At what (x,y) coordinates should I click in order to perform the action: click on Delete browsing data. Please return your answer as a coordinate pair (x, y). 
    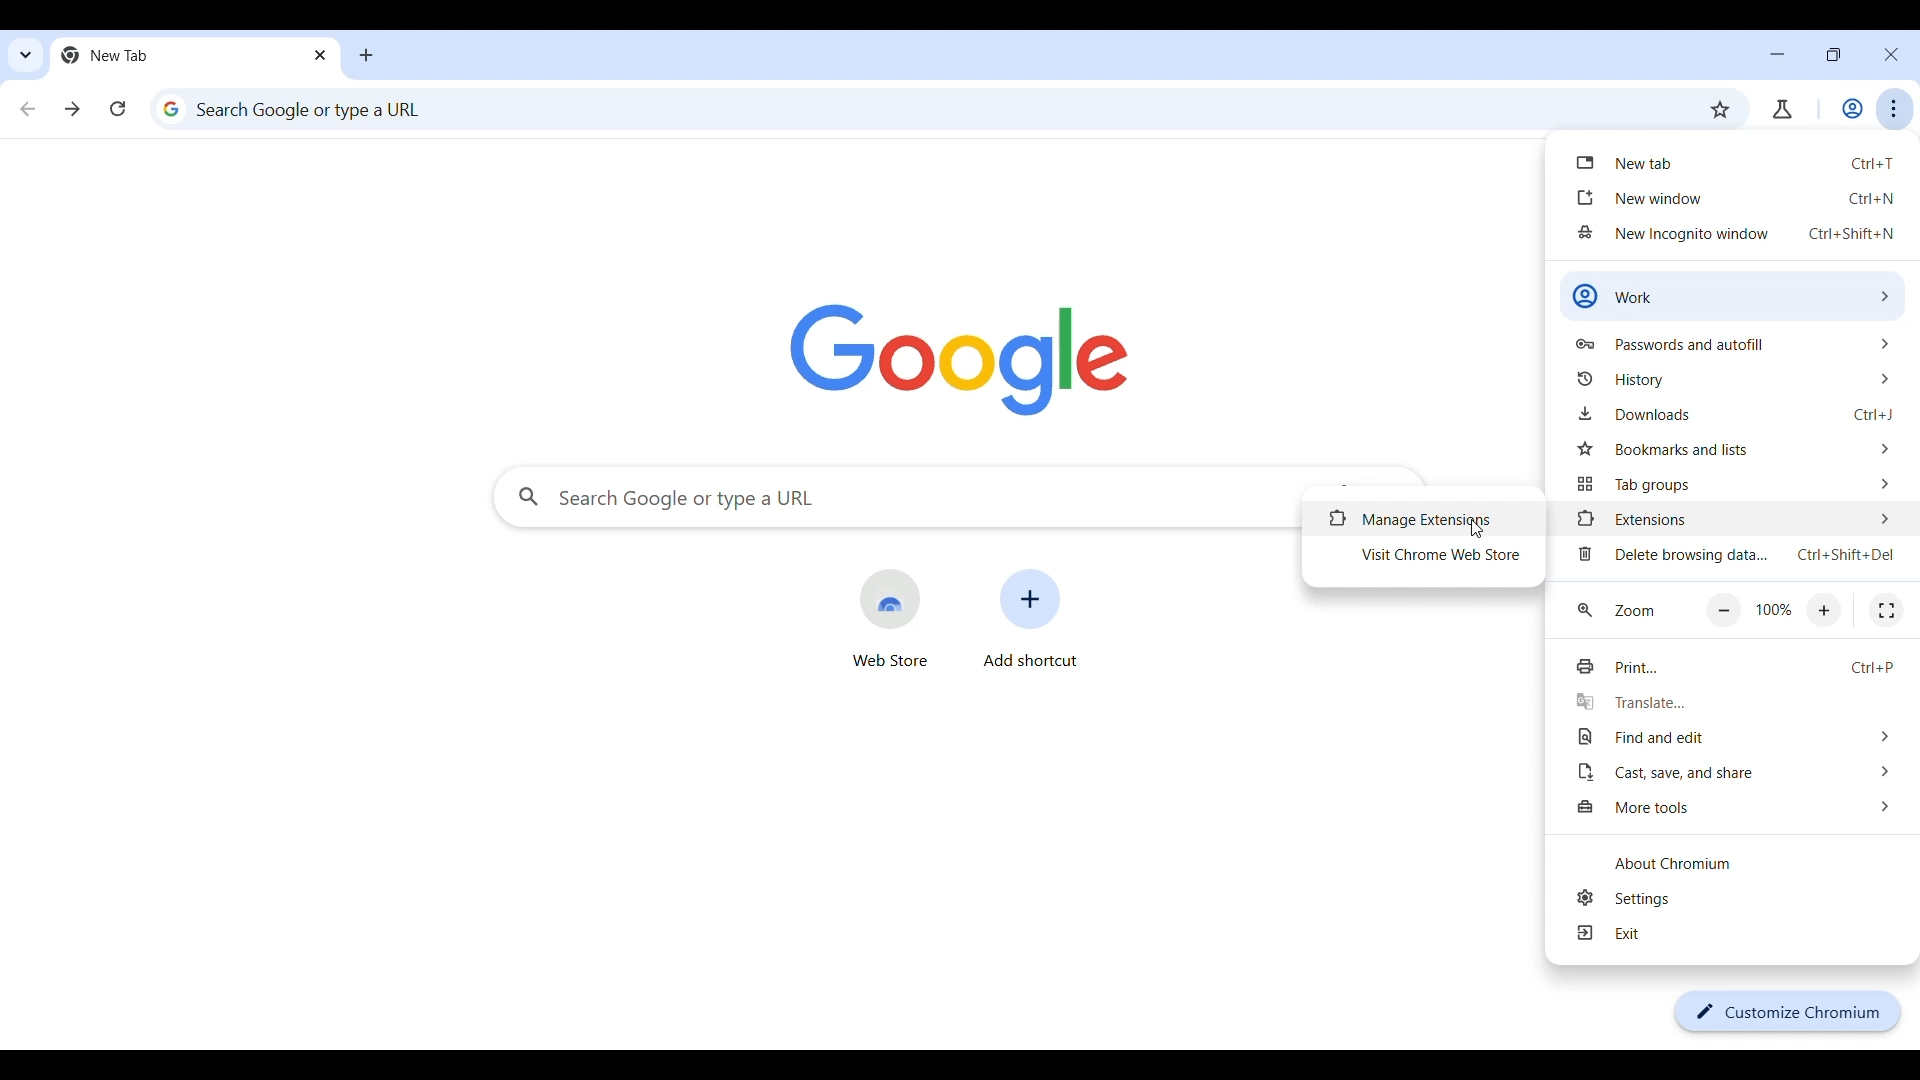
    Looking at the image, I should click on (1736, 554).